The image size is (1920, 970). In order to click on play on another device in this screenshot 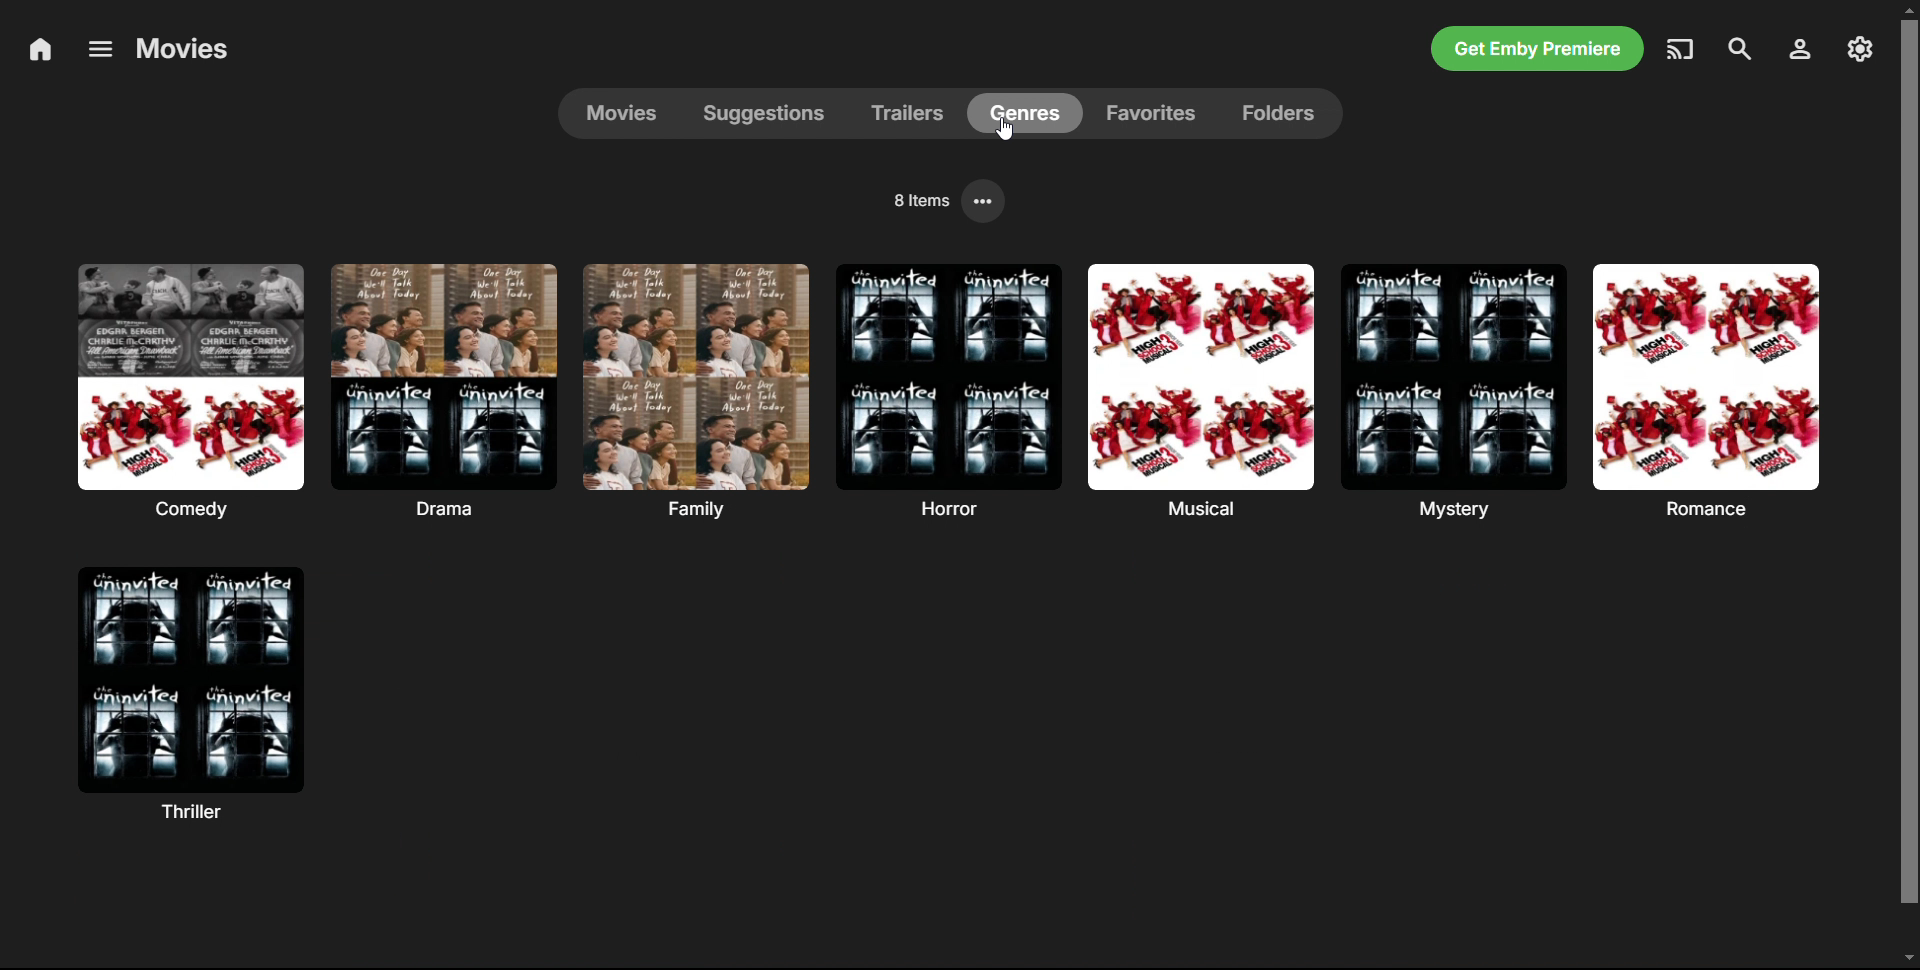, I will do `click(1682, 48)`.